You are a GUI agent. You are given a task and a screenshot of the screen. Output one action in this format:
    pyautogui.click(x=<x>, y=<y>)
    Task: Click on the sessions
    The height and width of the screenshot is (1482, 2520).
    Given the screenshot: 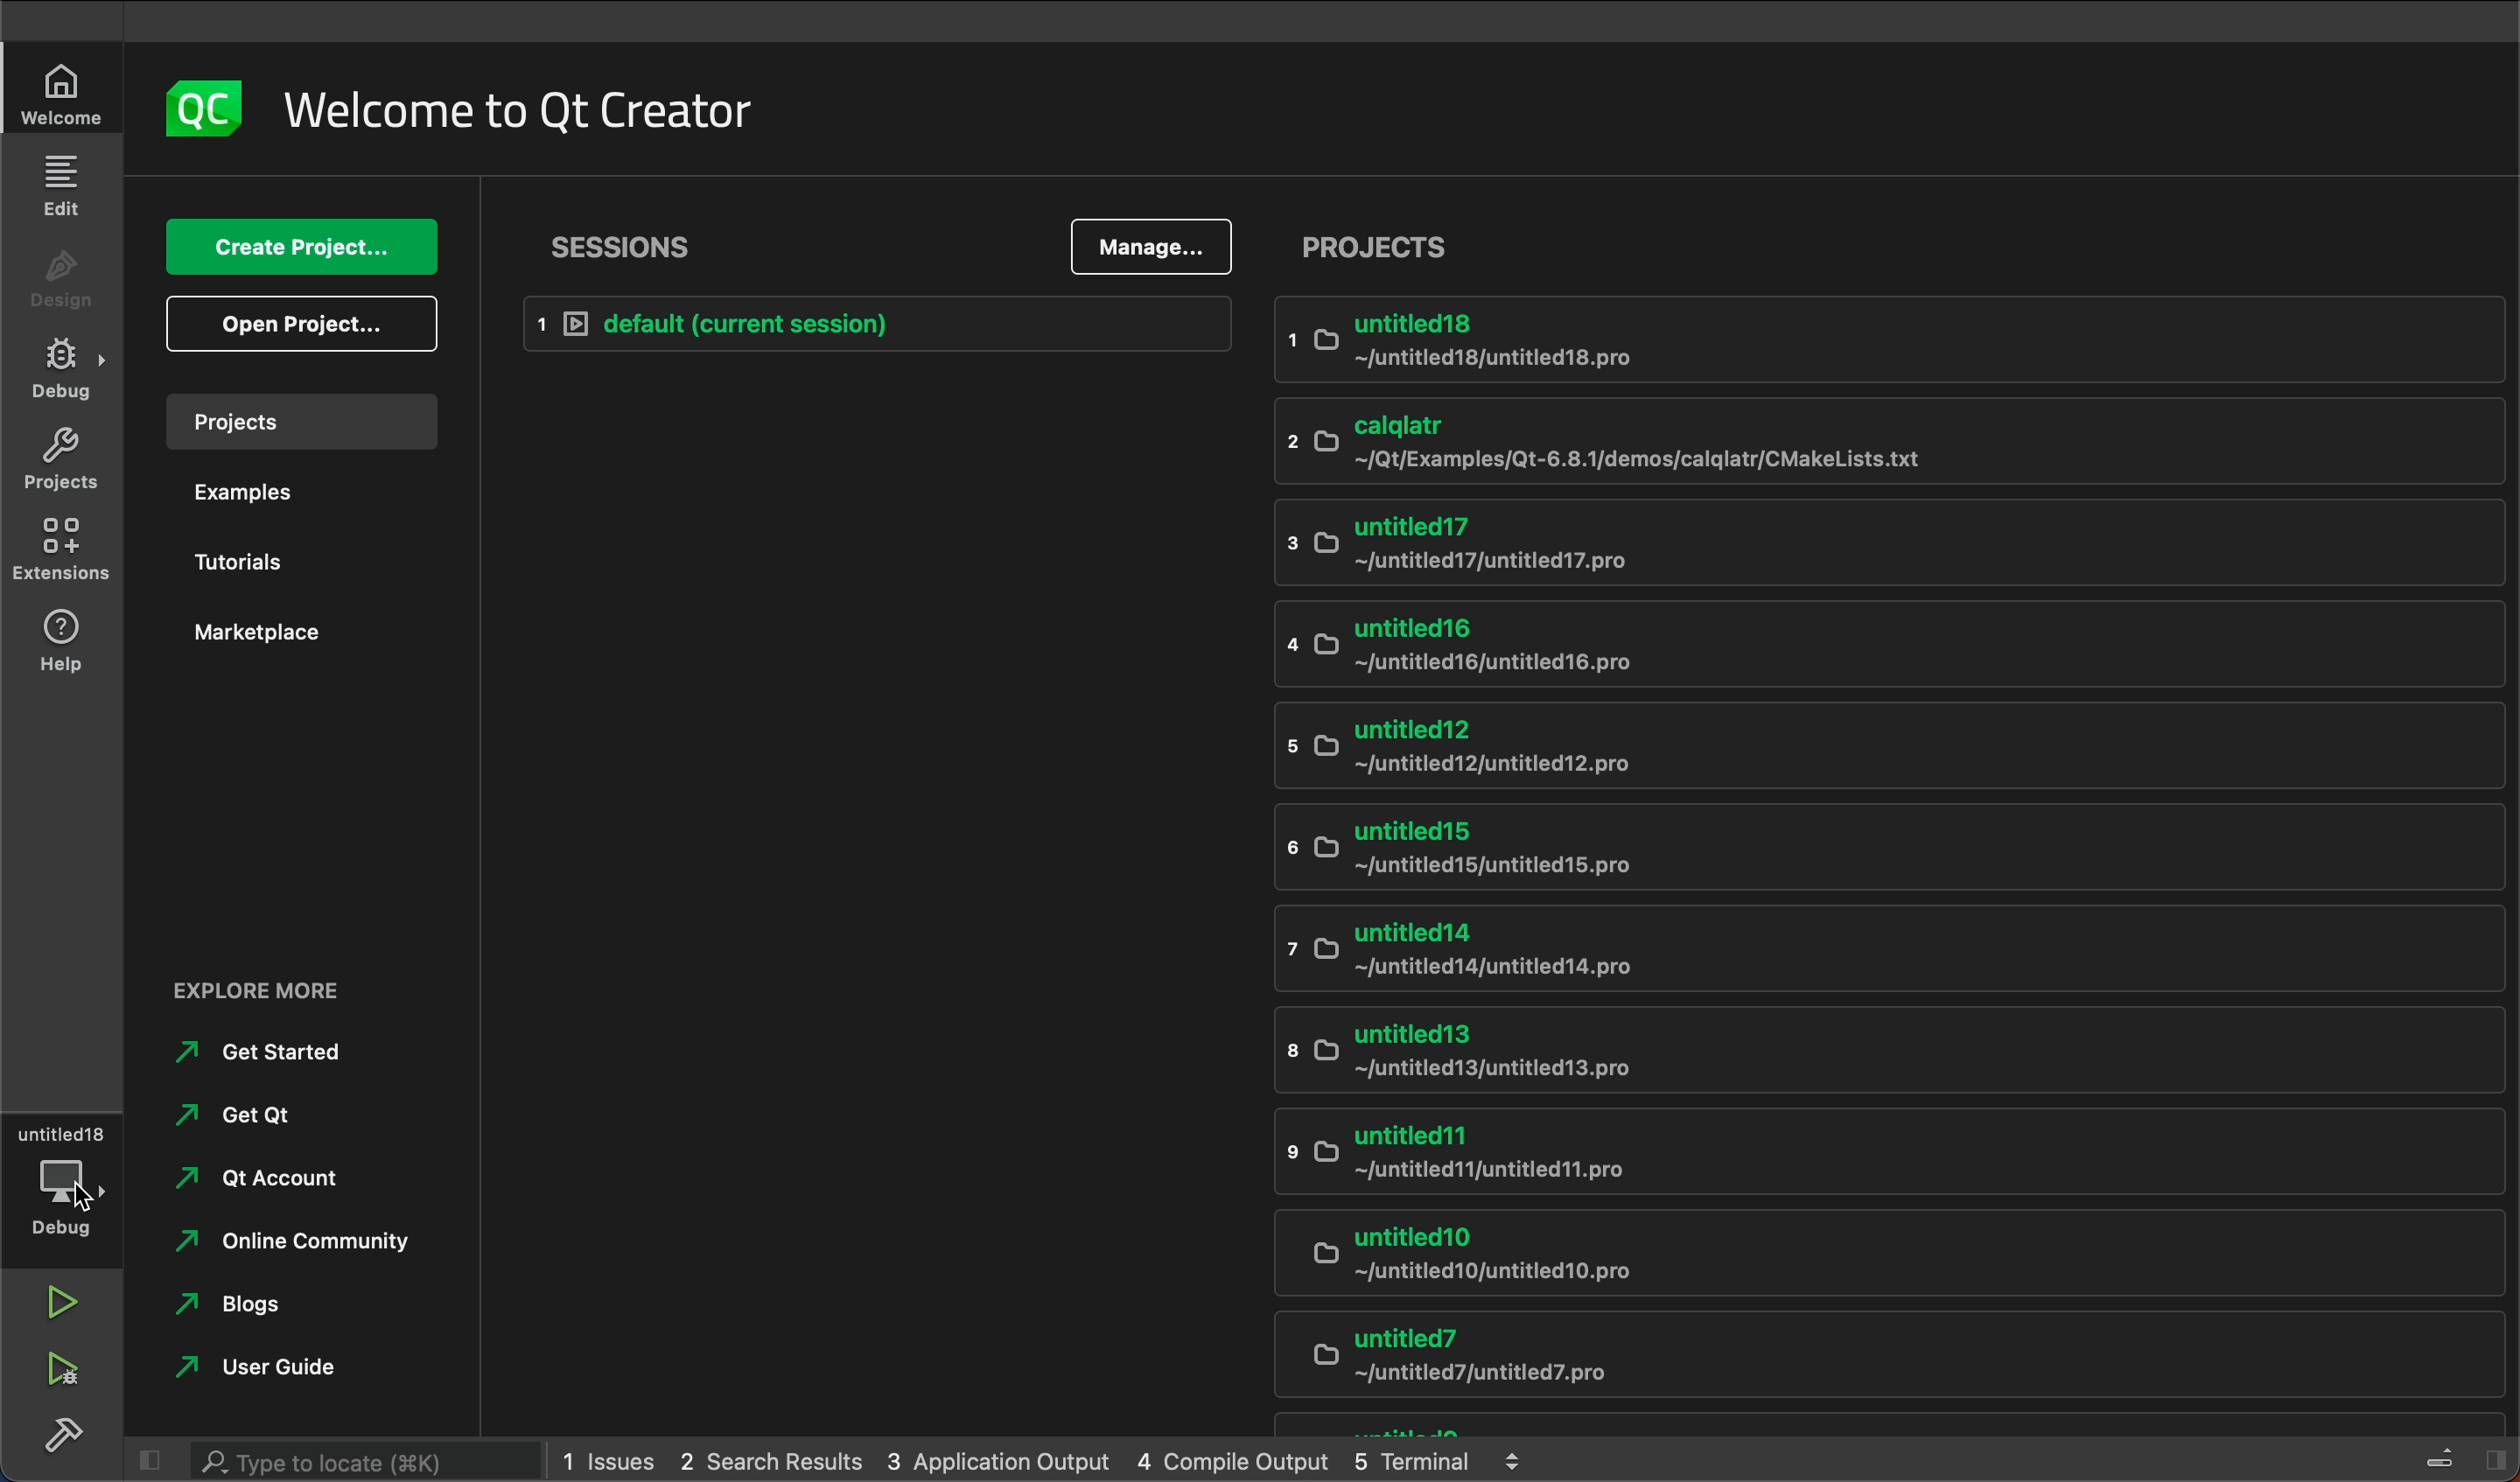 What is the action you would take?
    pyautogui.click(x=626, y=244)
    